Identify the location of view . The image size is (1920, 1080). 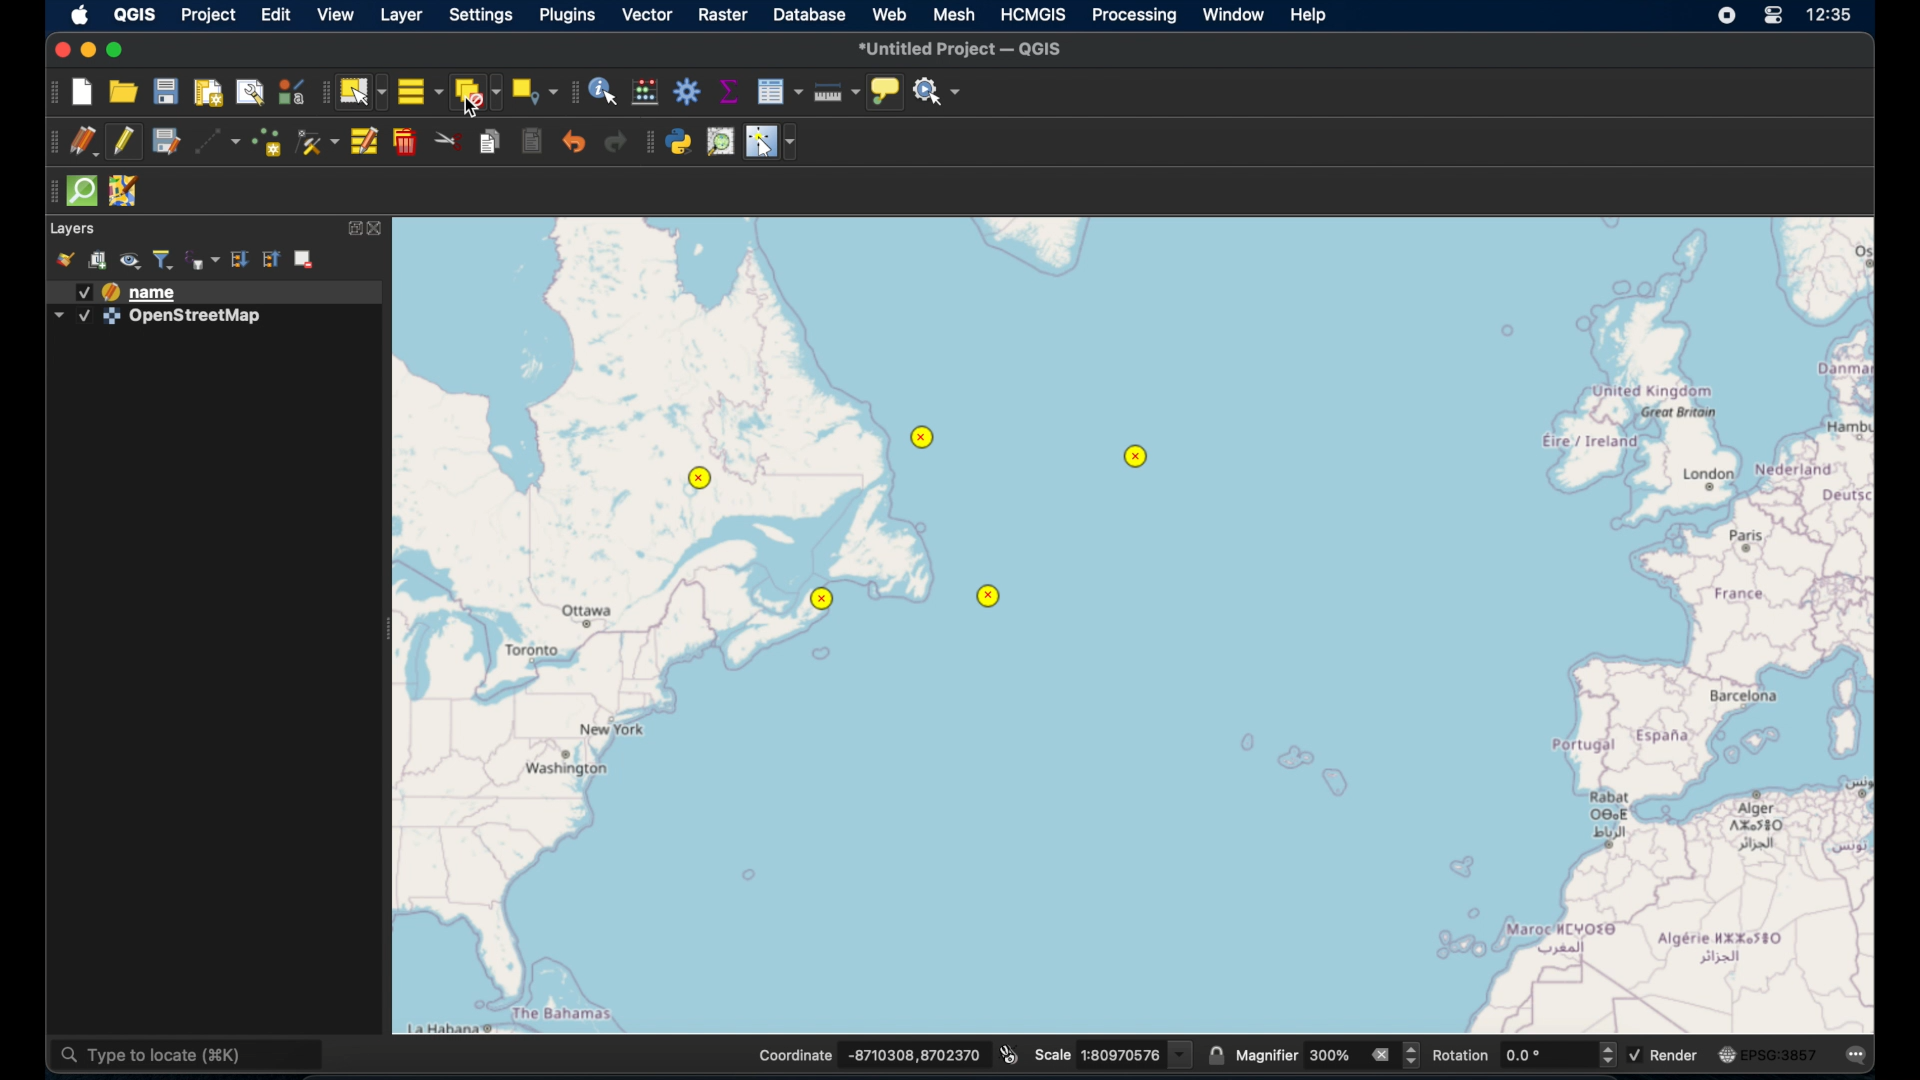
(335, 17).